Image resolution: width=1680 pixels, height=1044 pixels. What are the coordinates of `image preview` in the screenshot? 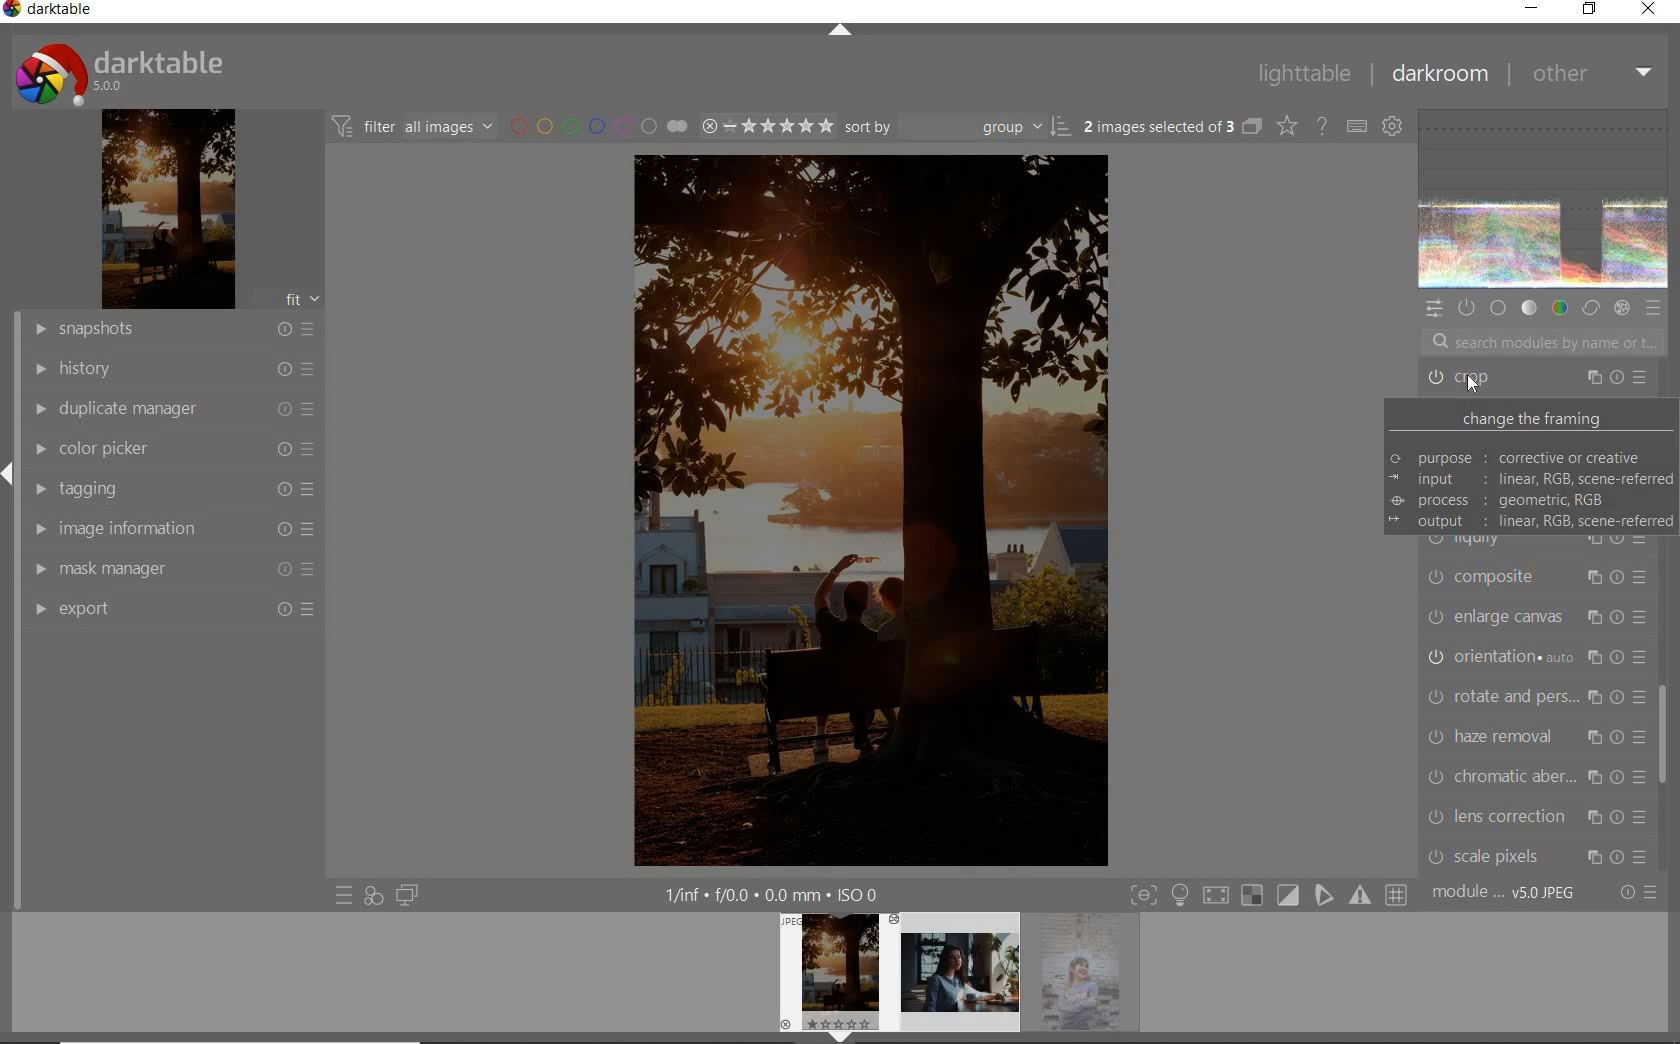 It's located at (834, 972).